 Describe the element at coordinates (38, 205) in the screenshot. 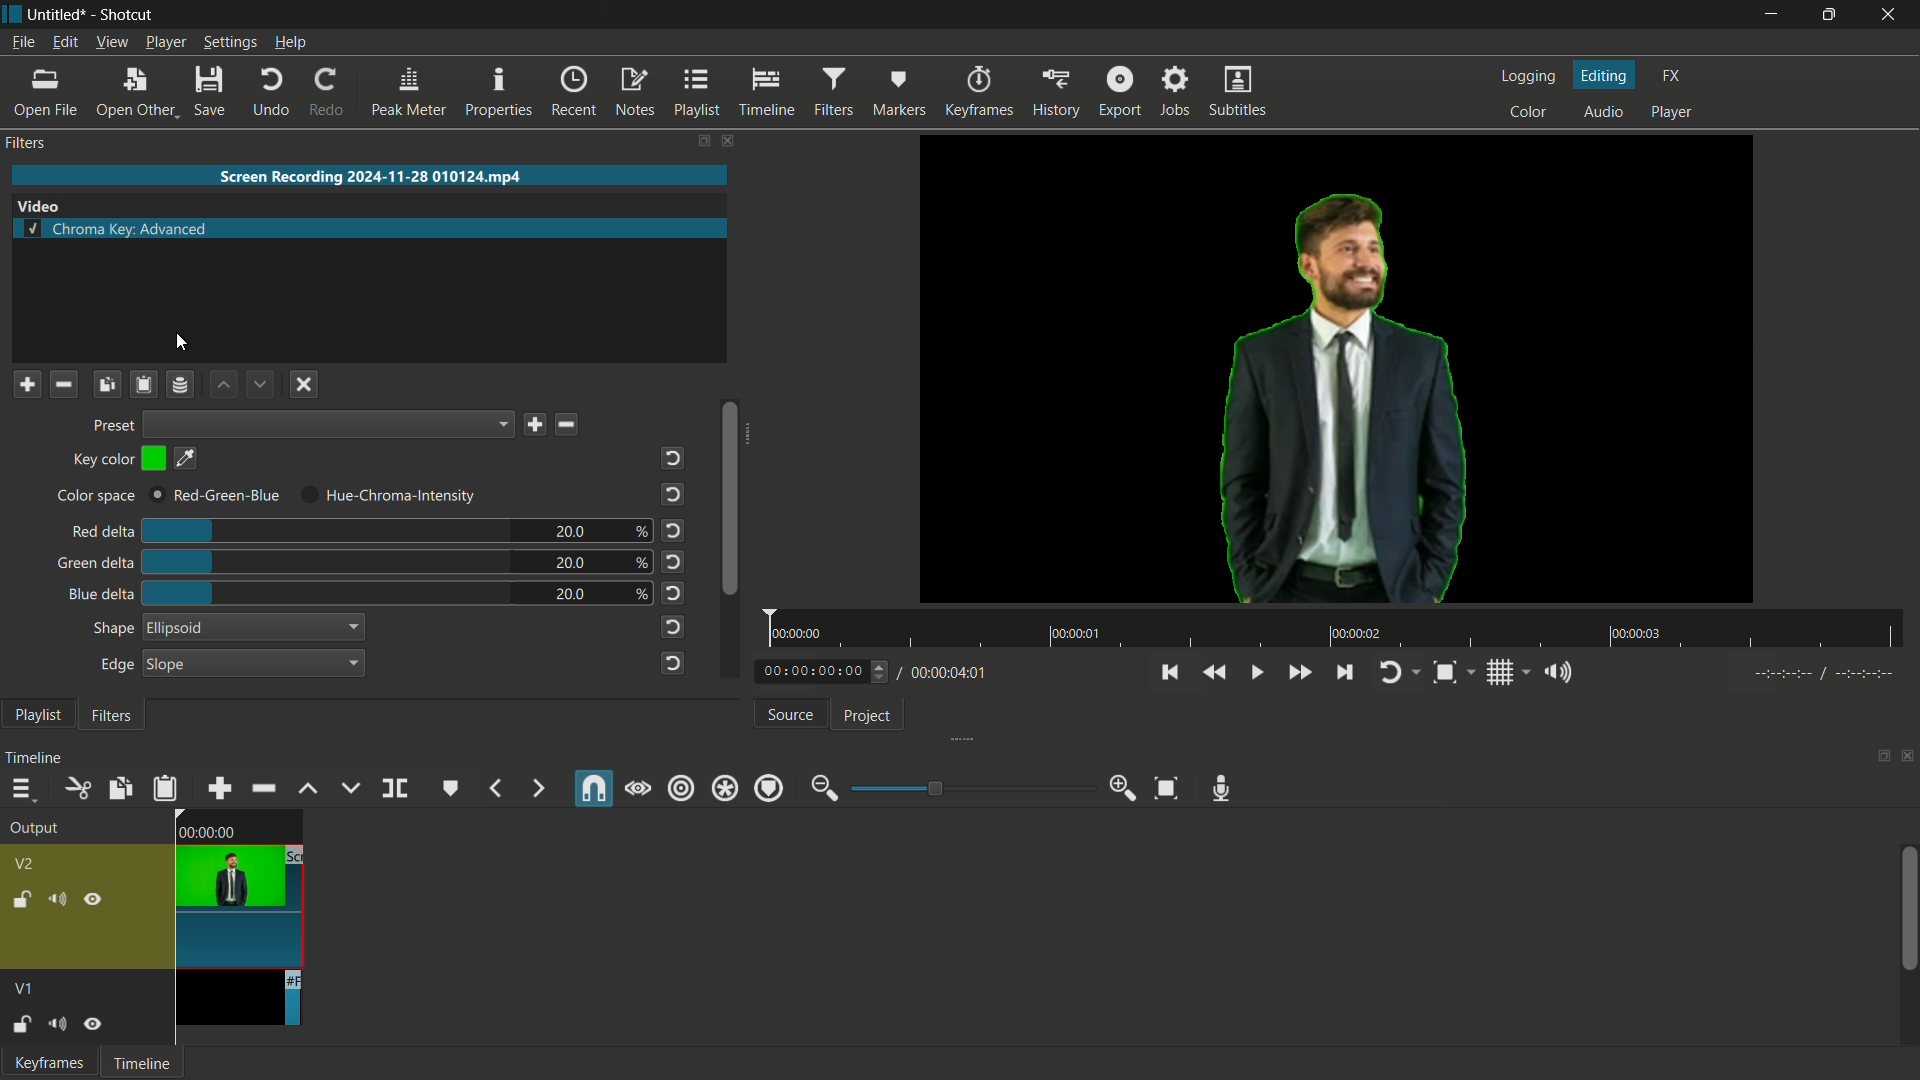

I see `video` at that location.